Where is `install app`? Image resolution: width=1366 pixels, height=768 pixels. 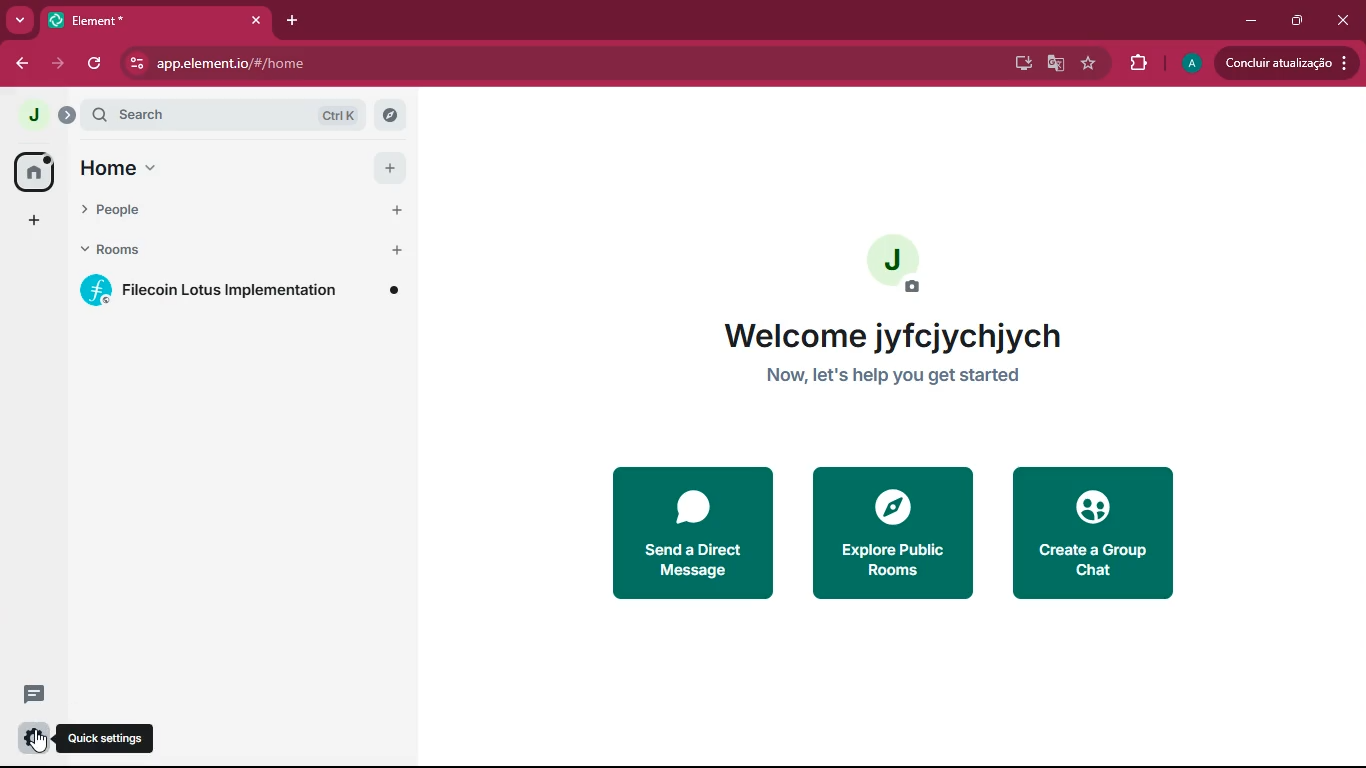
install app is located at coordinates (1016, 61).